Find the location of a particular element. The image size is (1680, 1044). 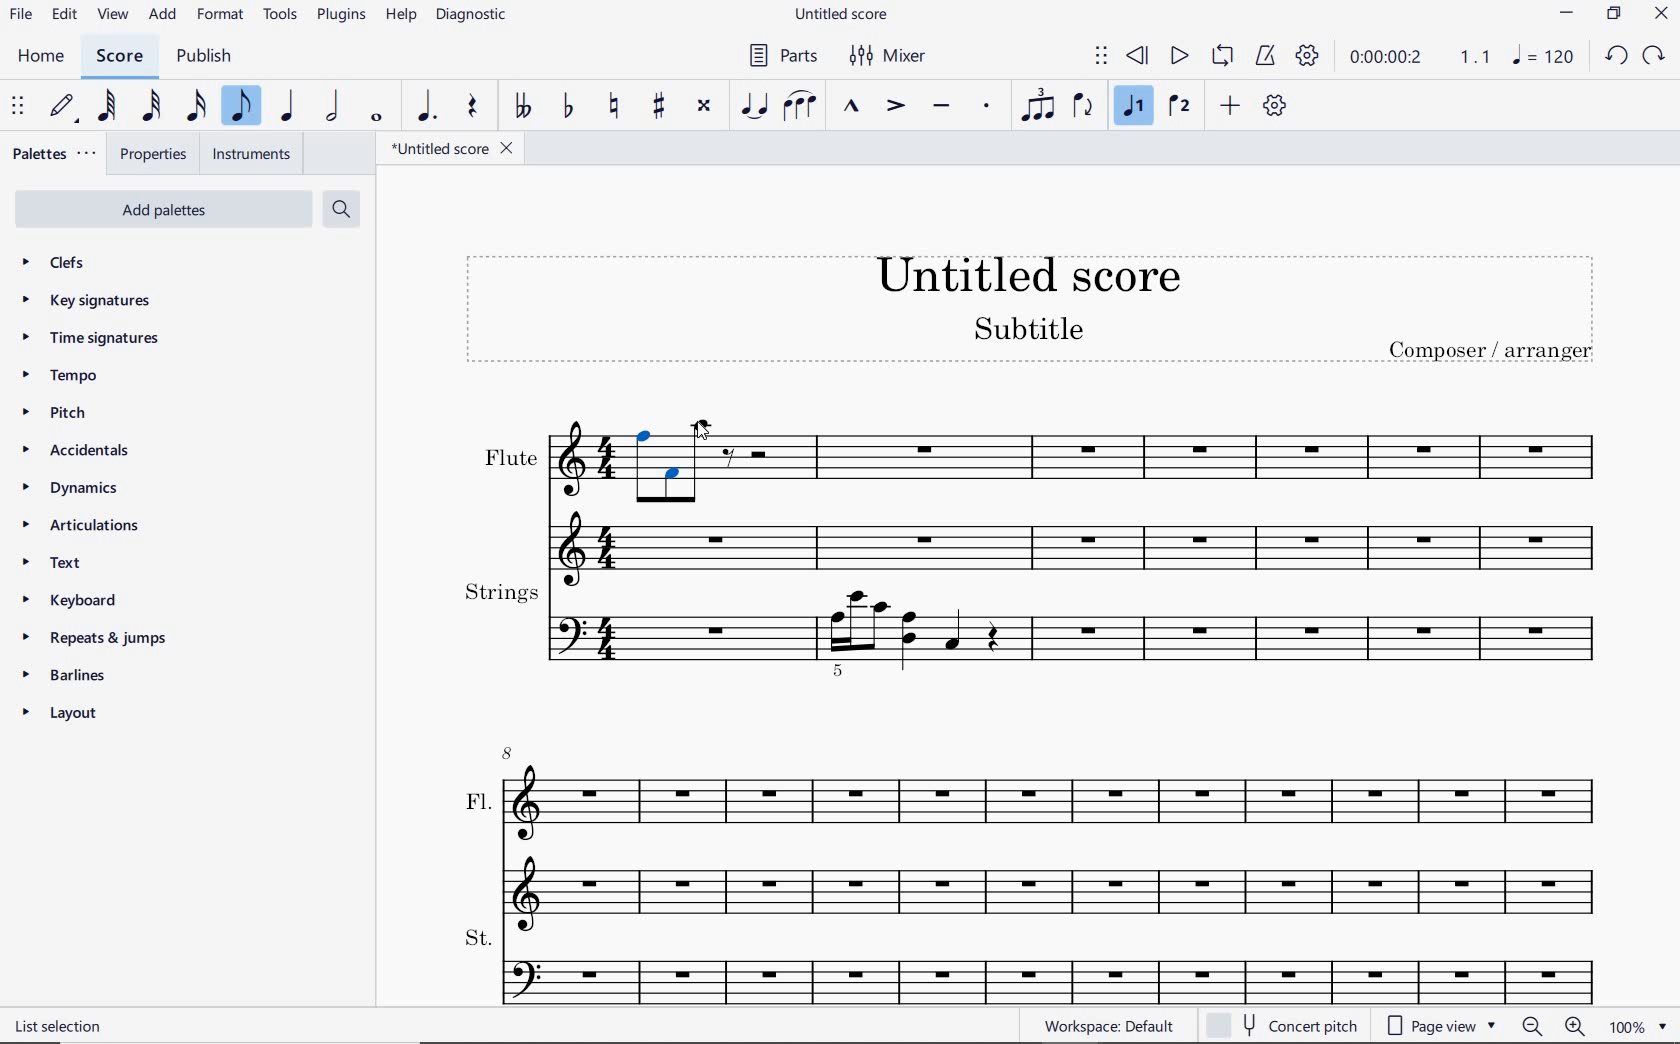

PLUGINS is located at coordinates (343, 17).